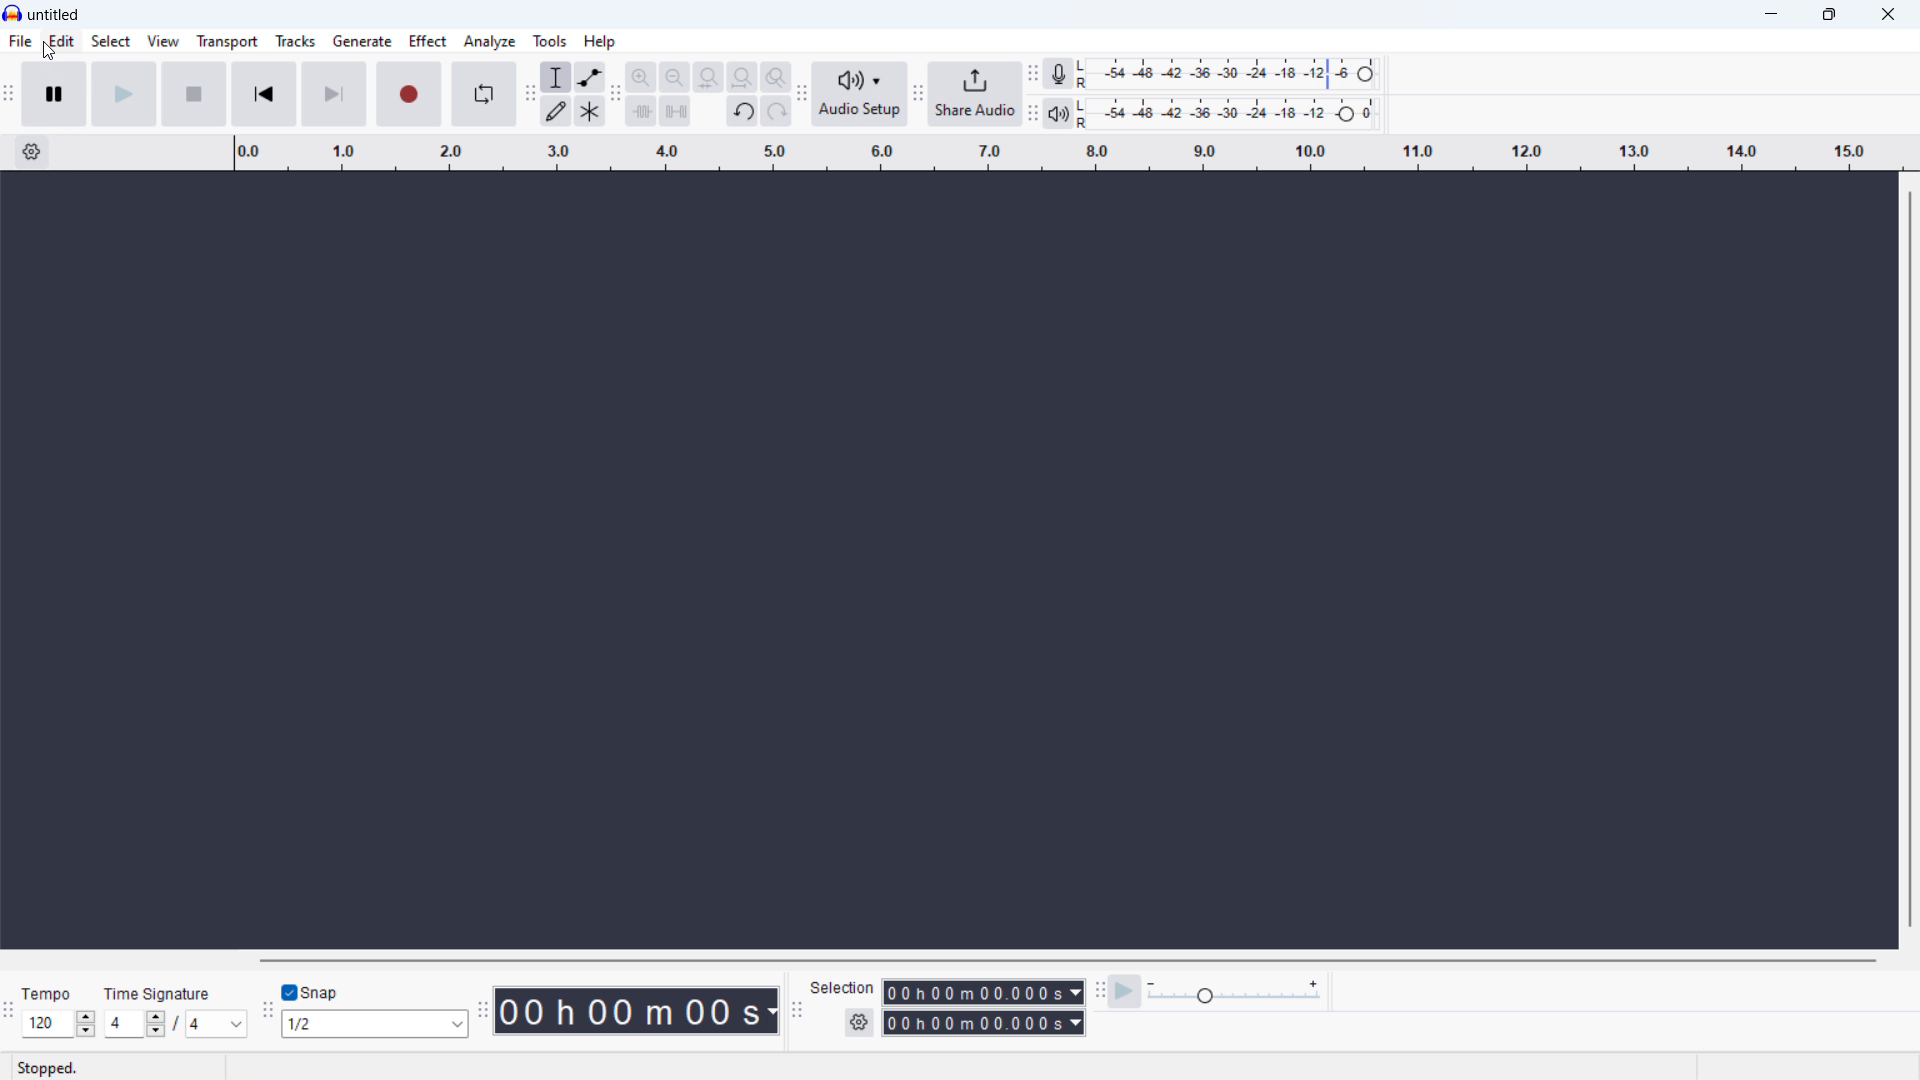 This screenshot has height=1080, width=1920. What do you see at coordinates (743, 112) in the screenshot?
I see `undo` at bounding box center [743, 112].